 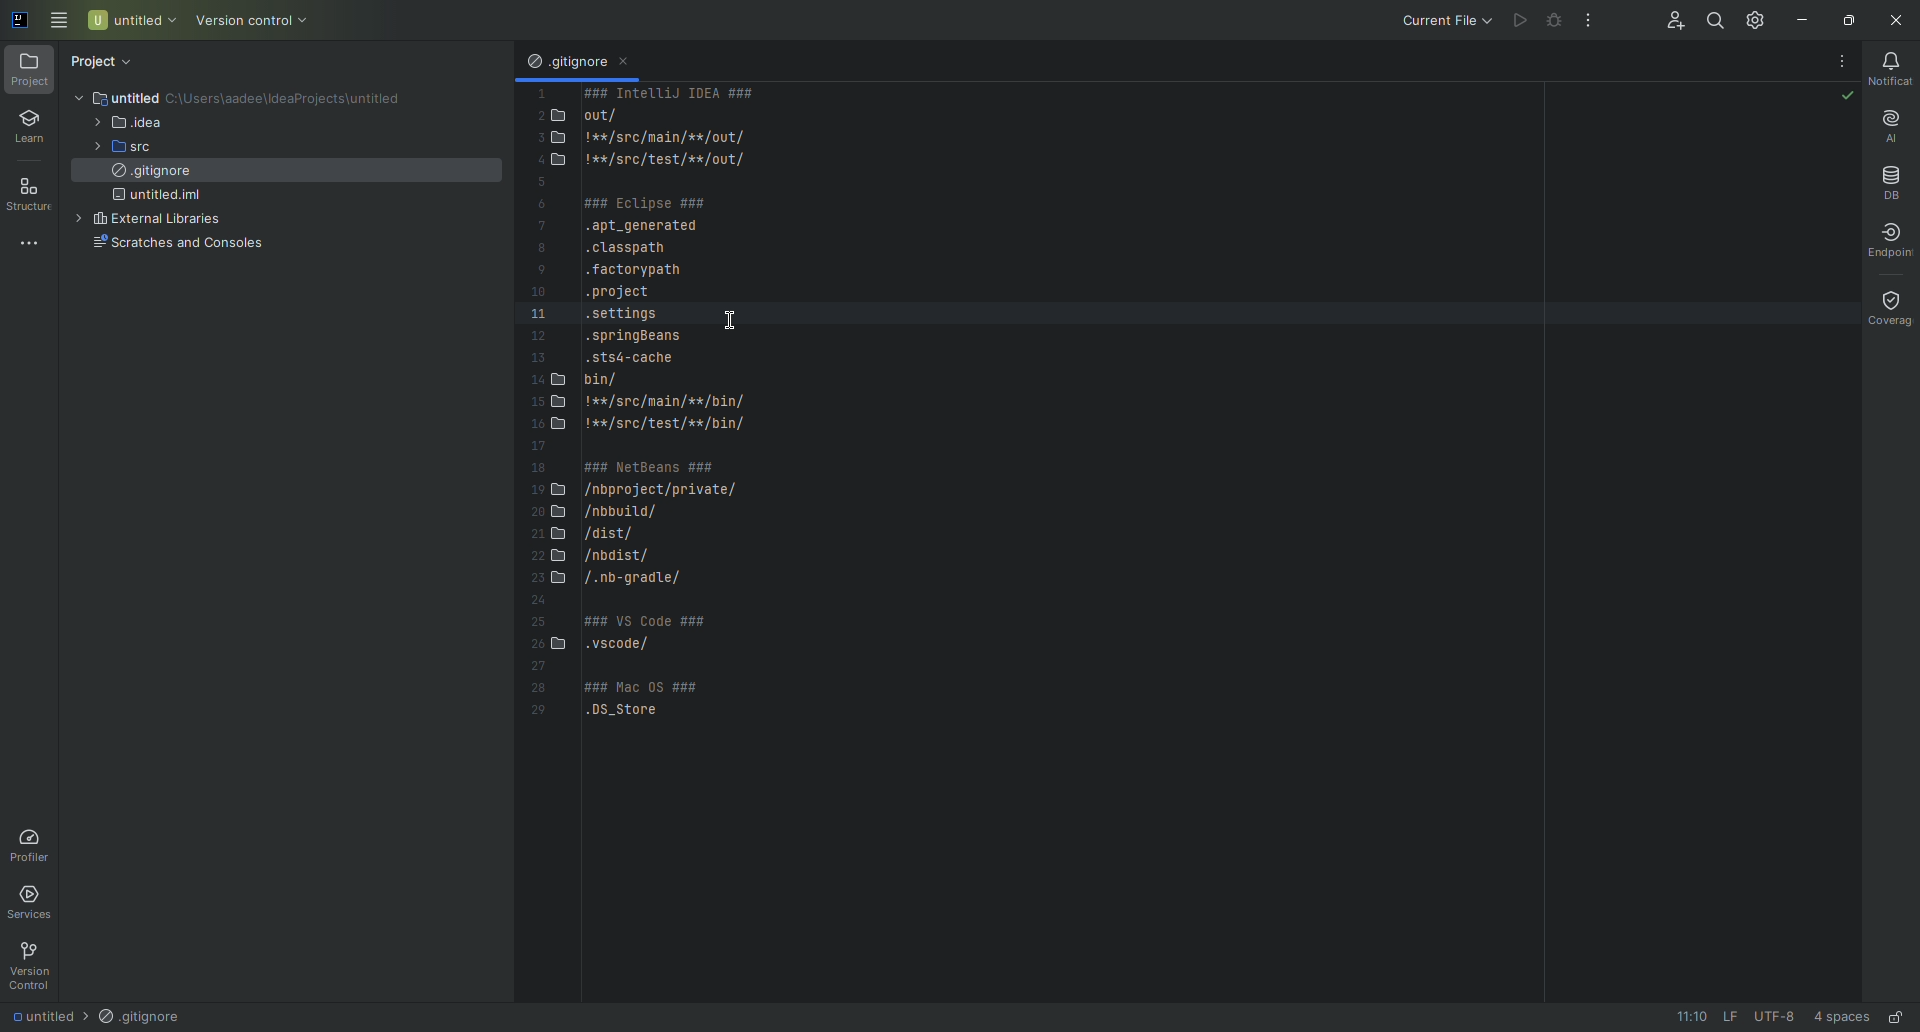 I want to click on Main Menu, so click(x=60, y=22).